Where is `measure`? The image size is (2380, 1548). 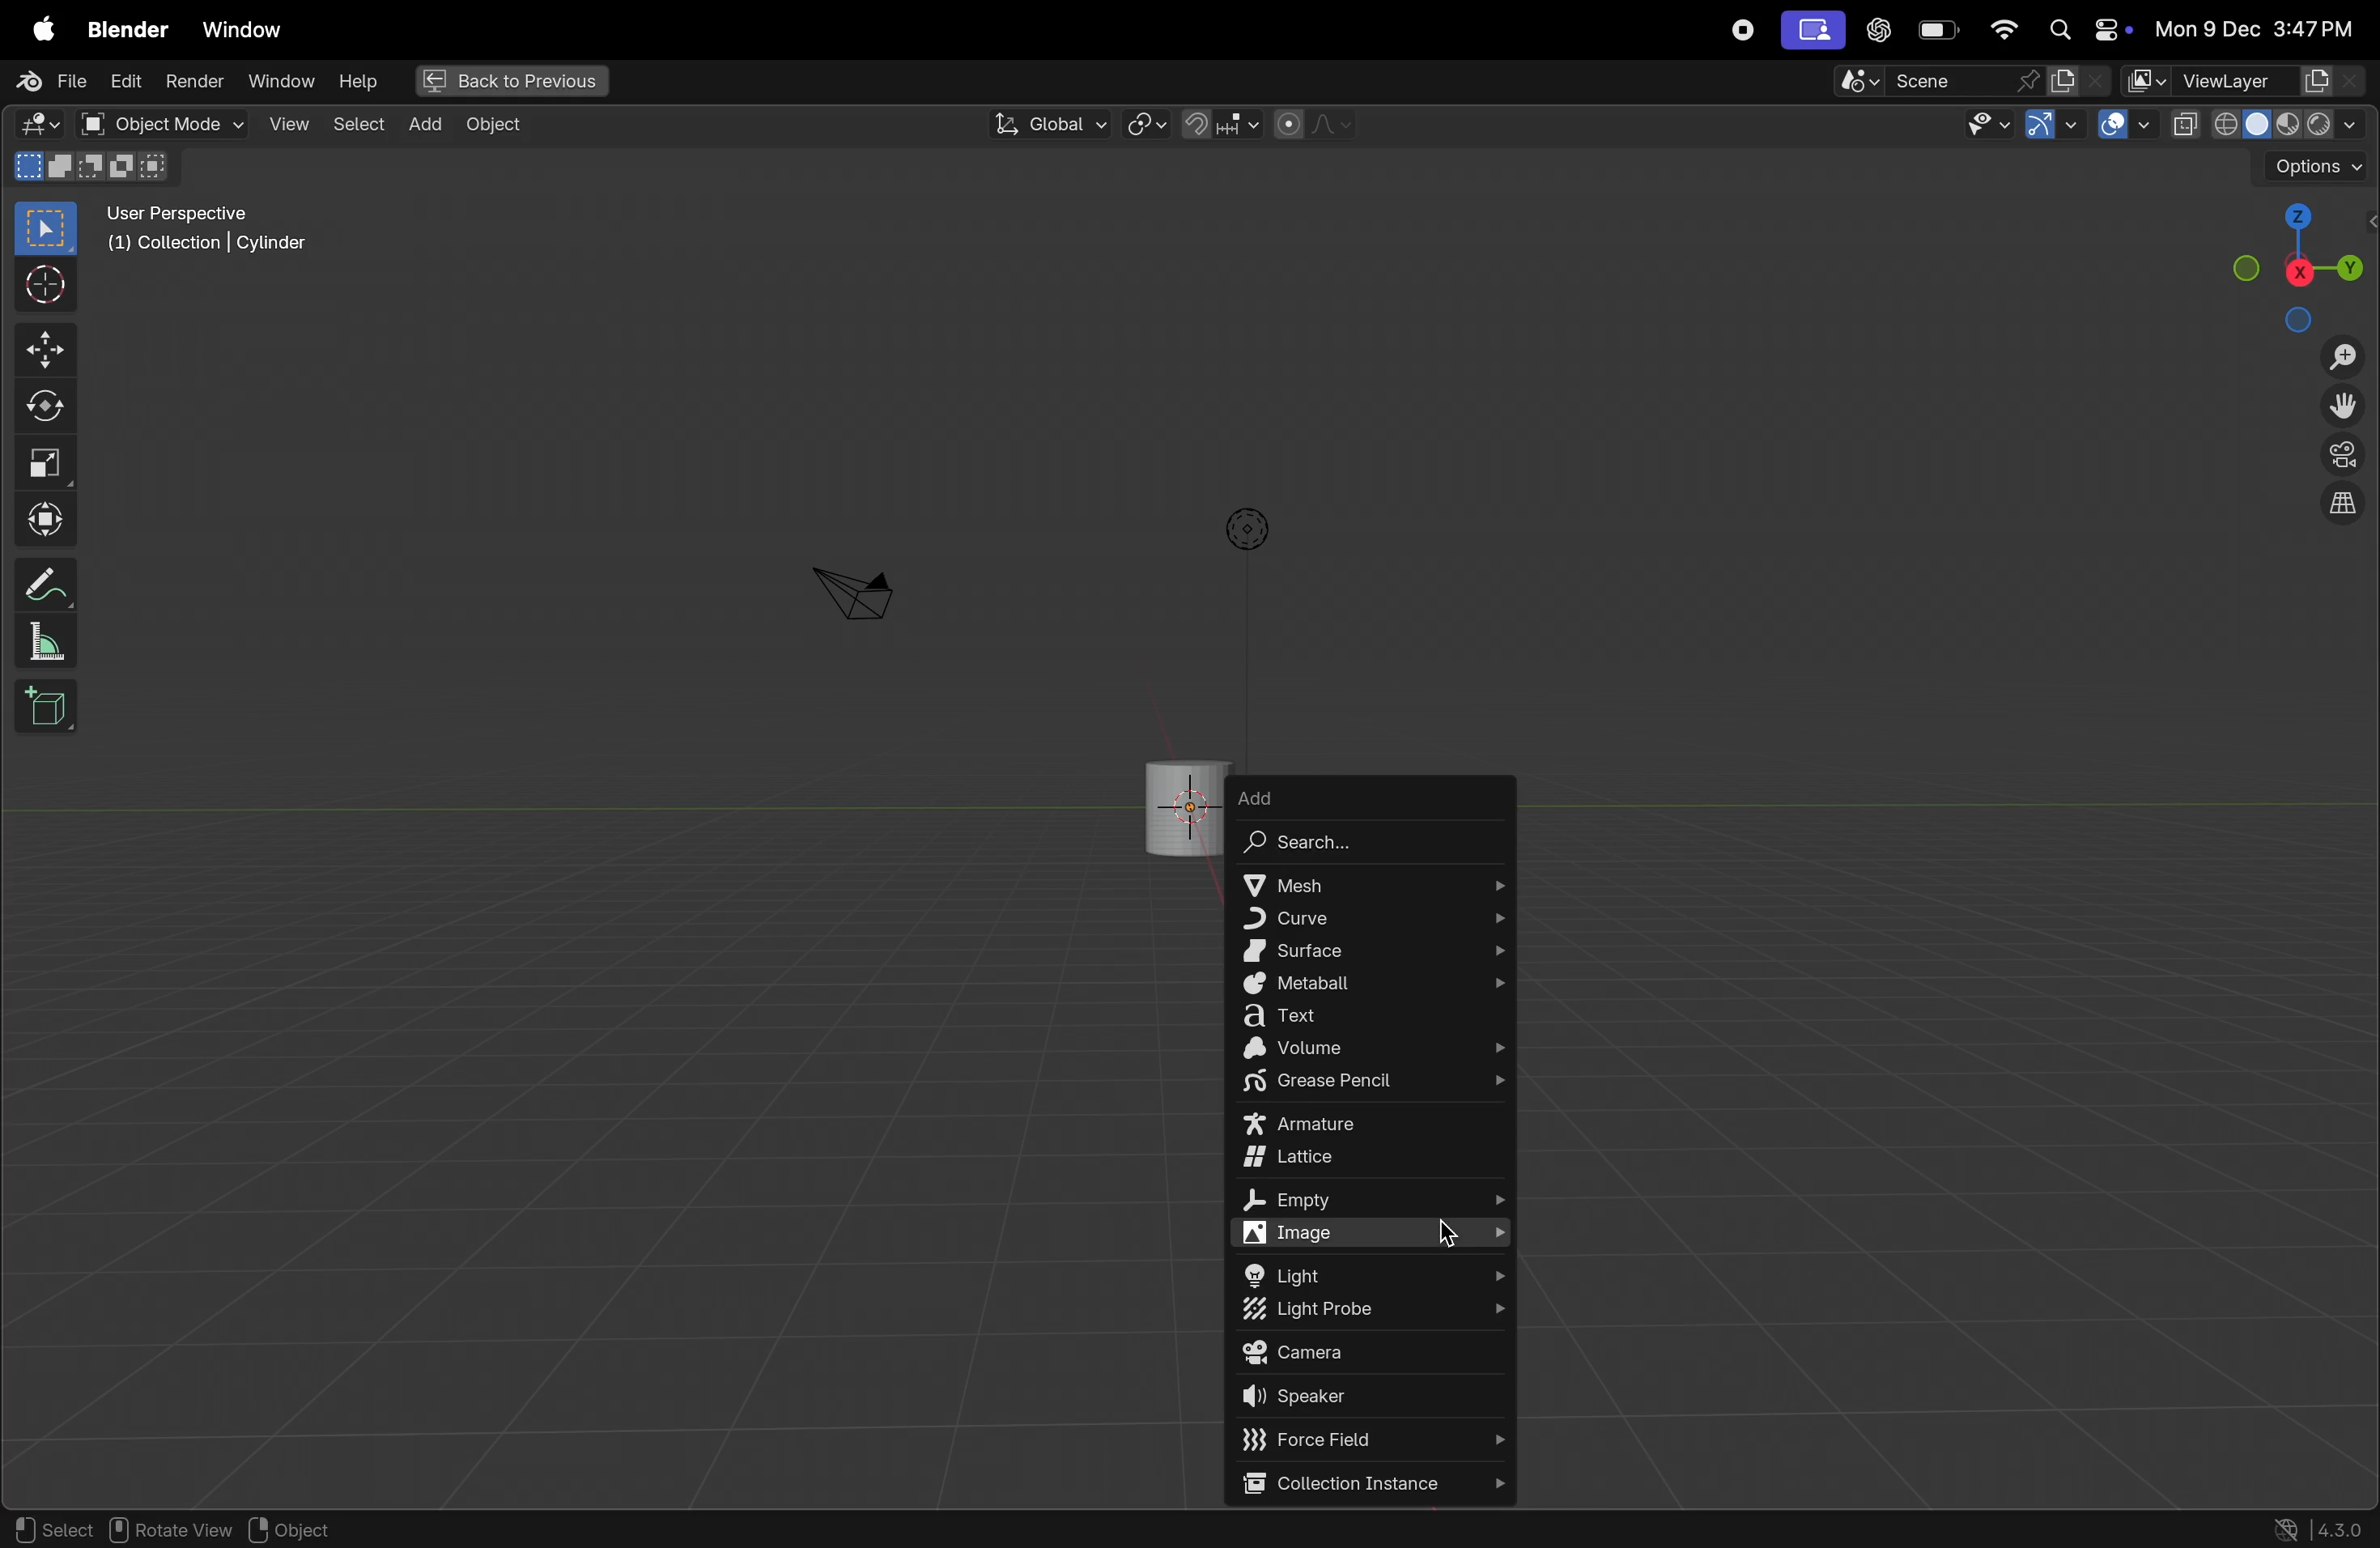 measure is located at coordinates (48, 644).